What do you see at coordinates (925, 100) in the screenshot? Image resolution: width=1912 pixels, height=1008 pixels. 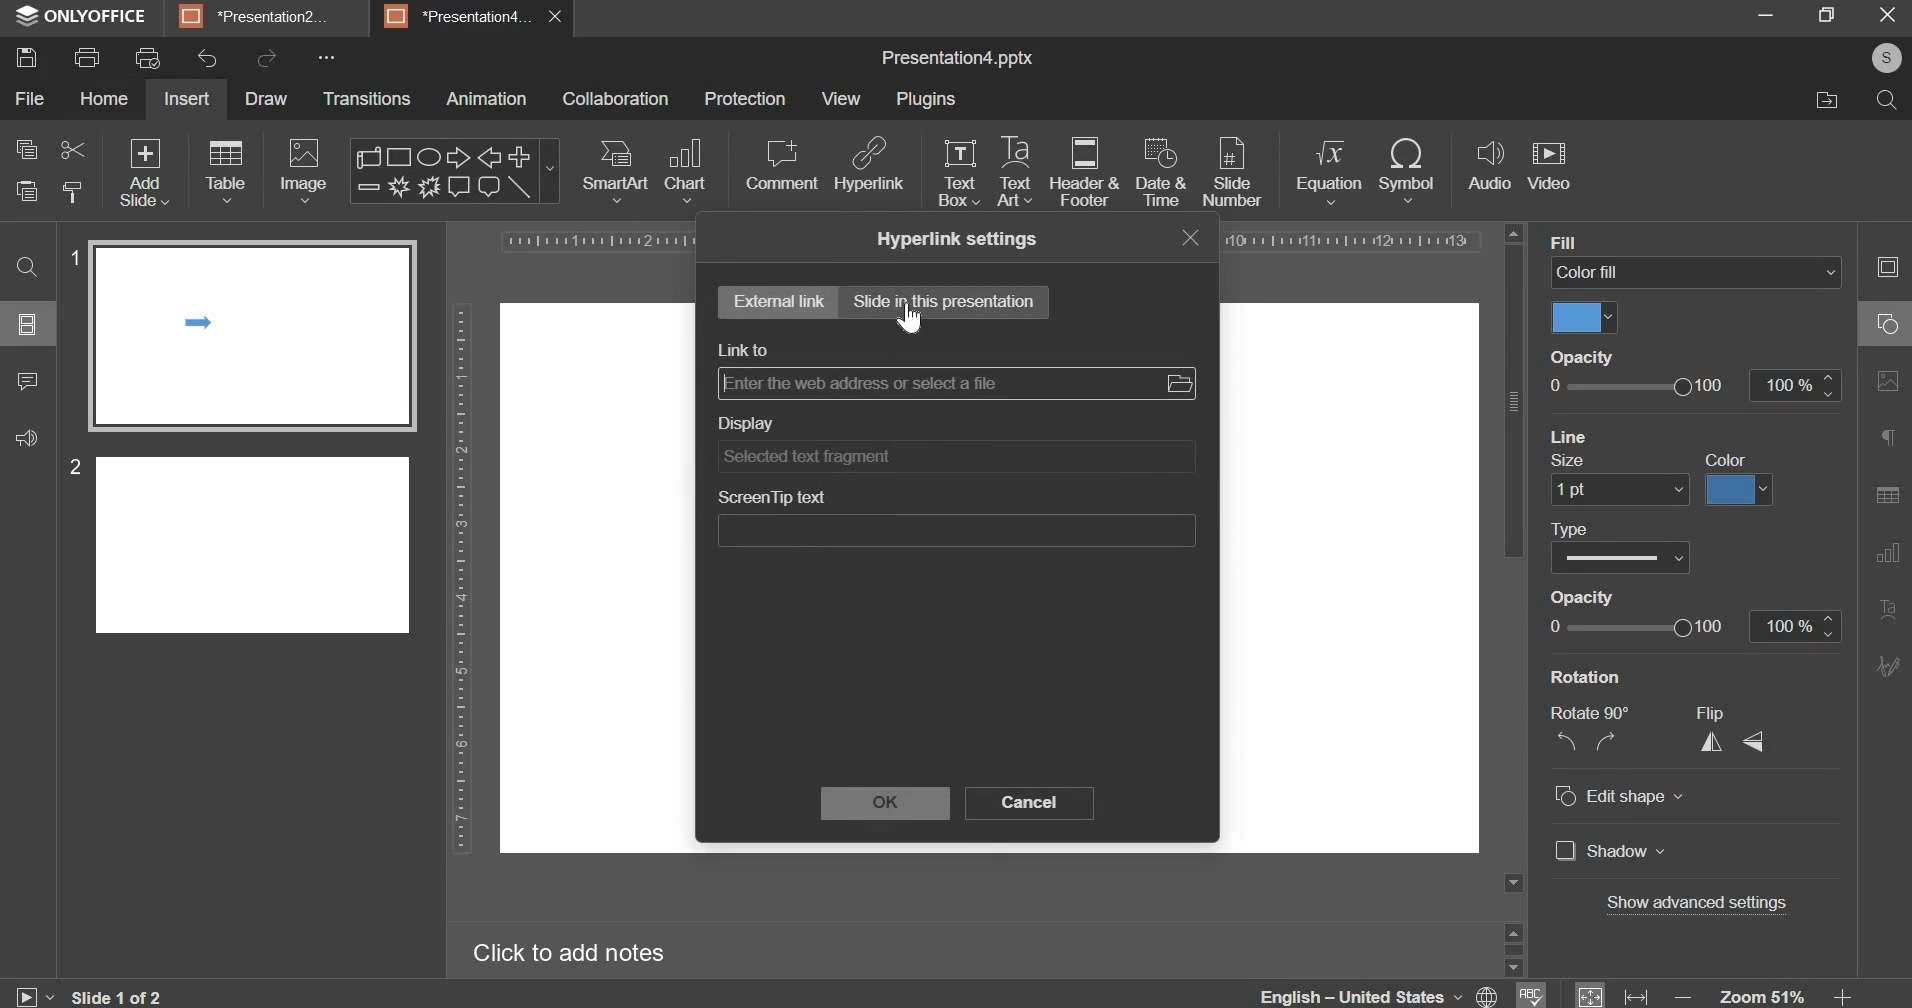 I see `plugins` at bounding box center [925, 100].